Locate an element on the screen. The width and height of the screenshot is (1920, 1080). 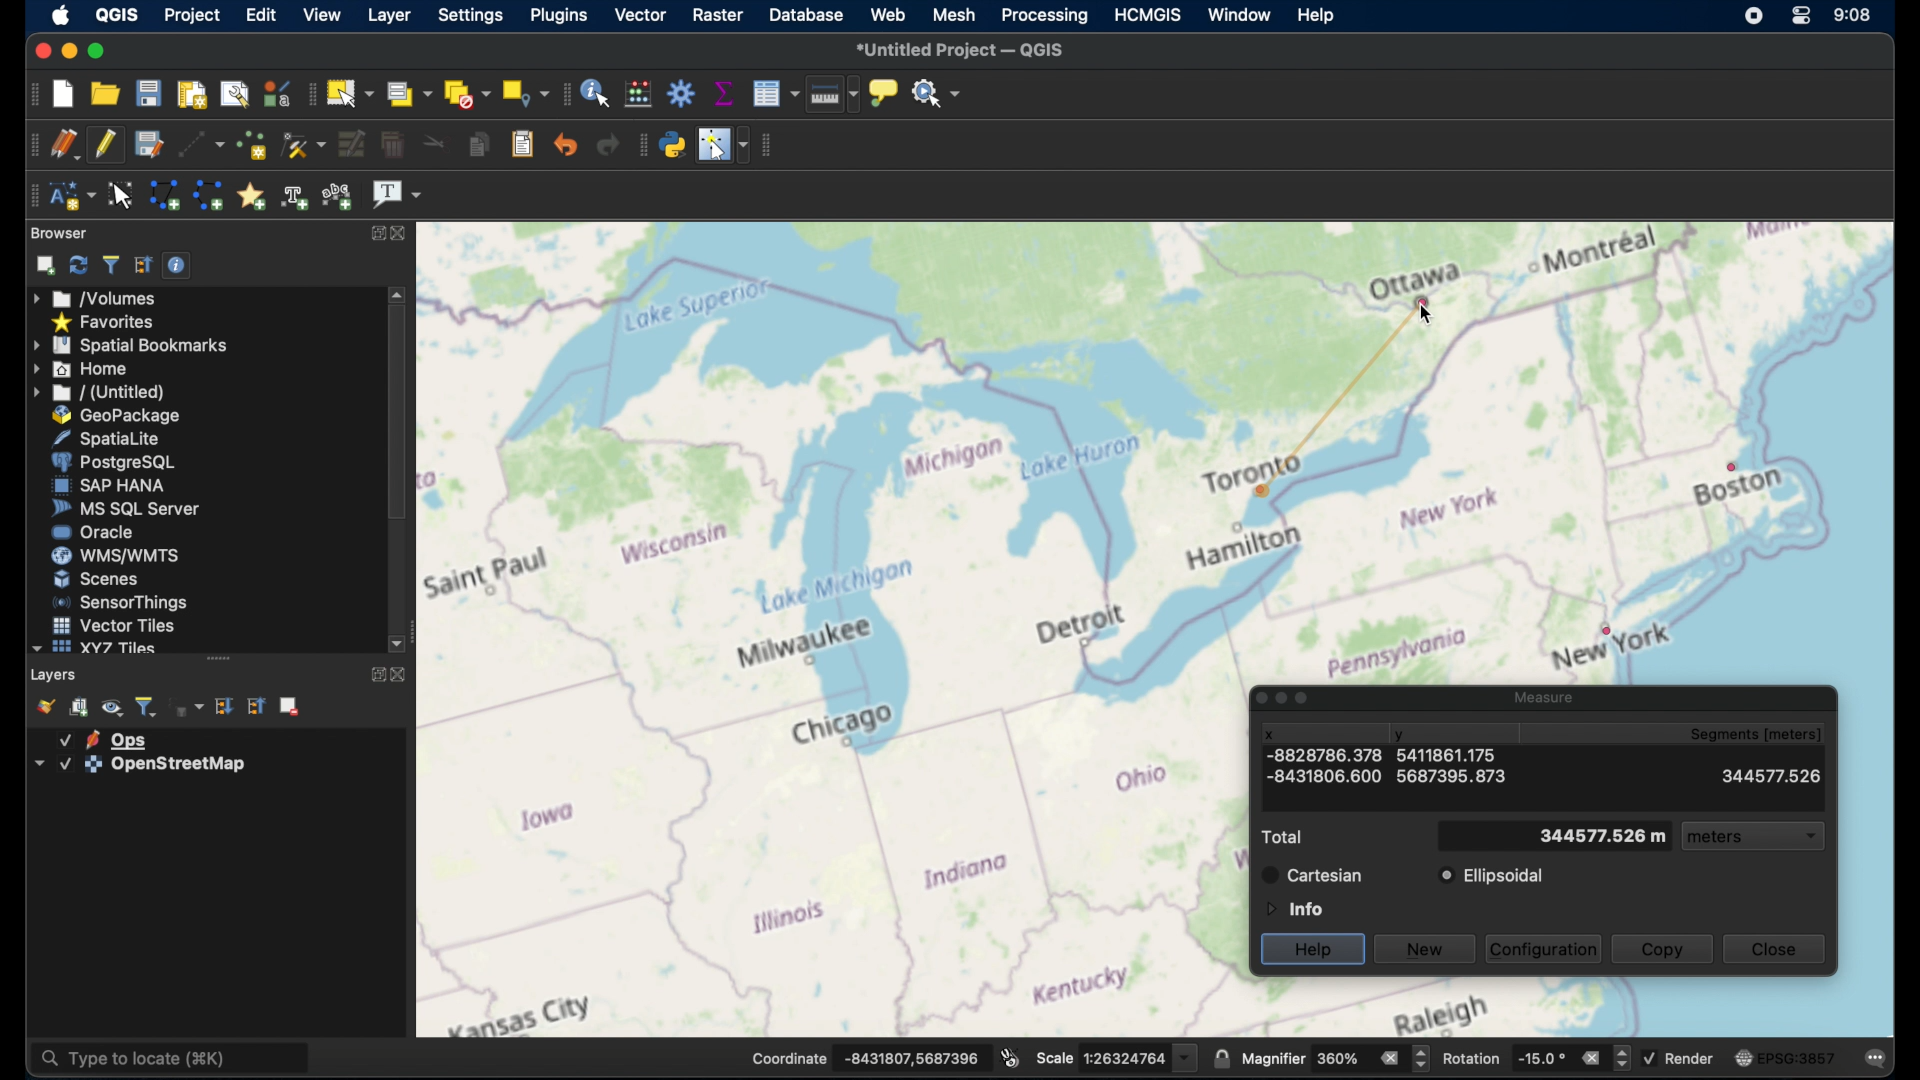
new print layout is located at coordinates (191, 91).